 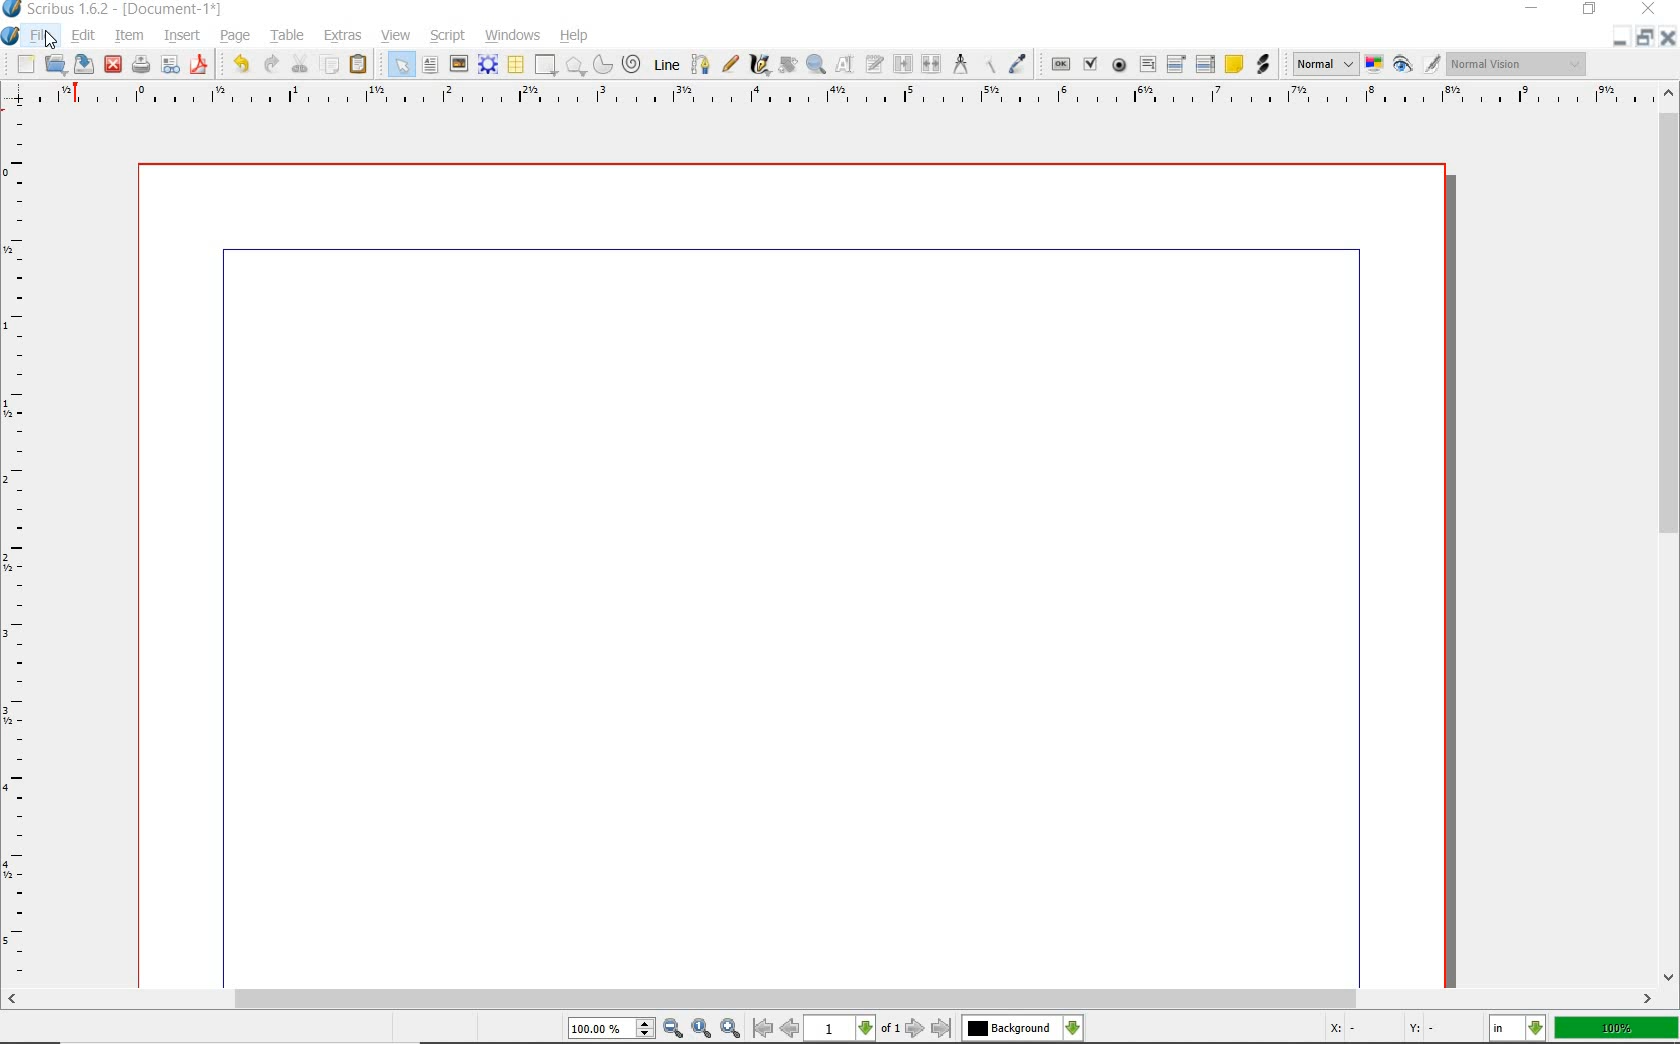 I want to click on minimize, so click(x=1535, y=10).